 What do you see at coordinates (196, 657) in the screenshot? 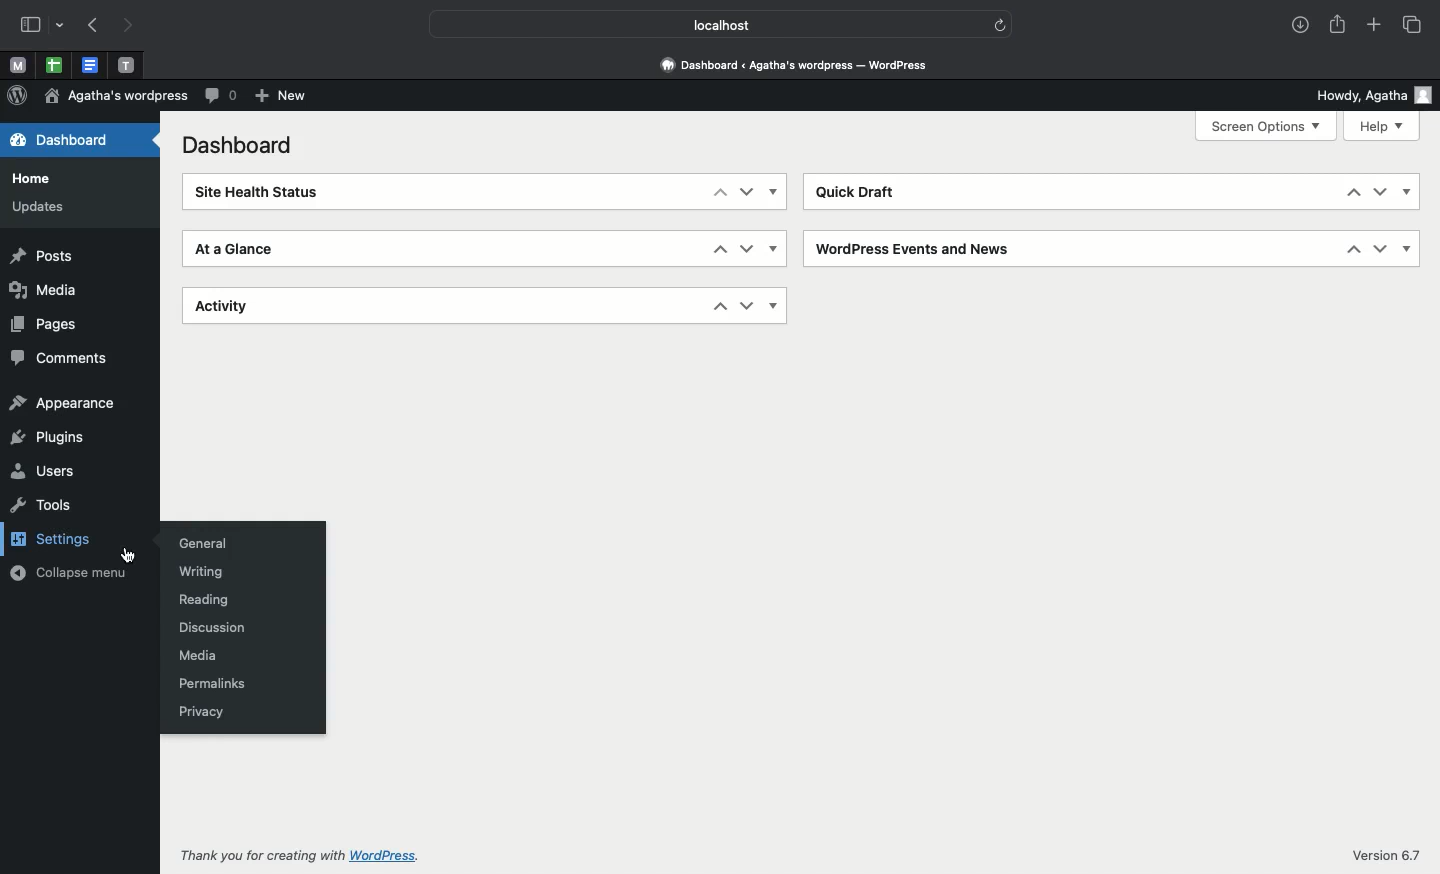
I see `Media` at bounding box center [196, 657].